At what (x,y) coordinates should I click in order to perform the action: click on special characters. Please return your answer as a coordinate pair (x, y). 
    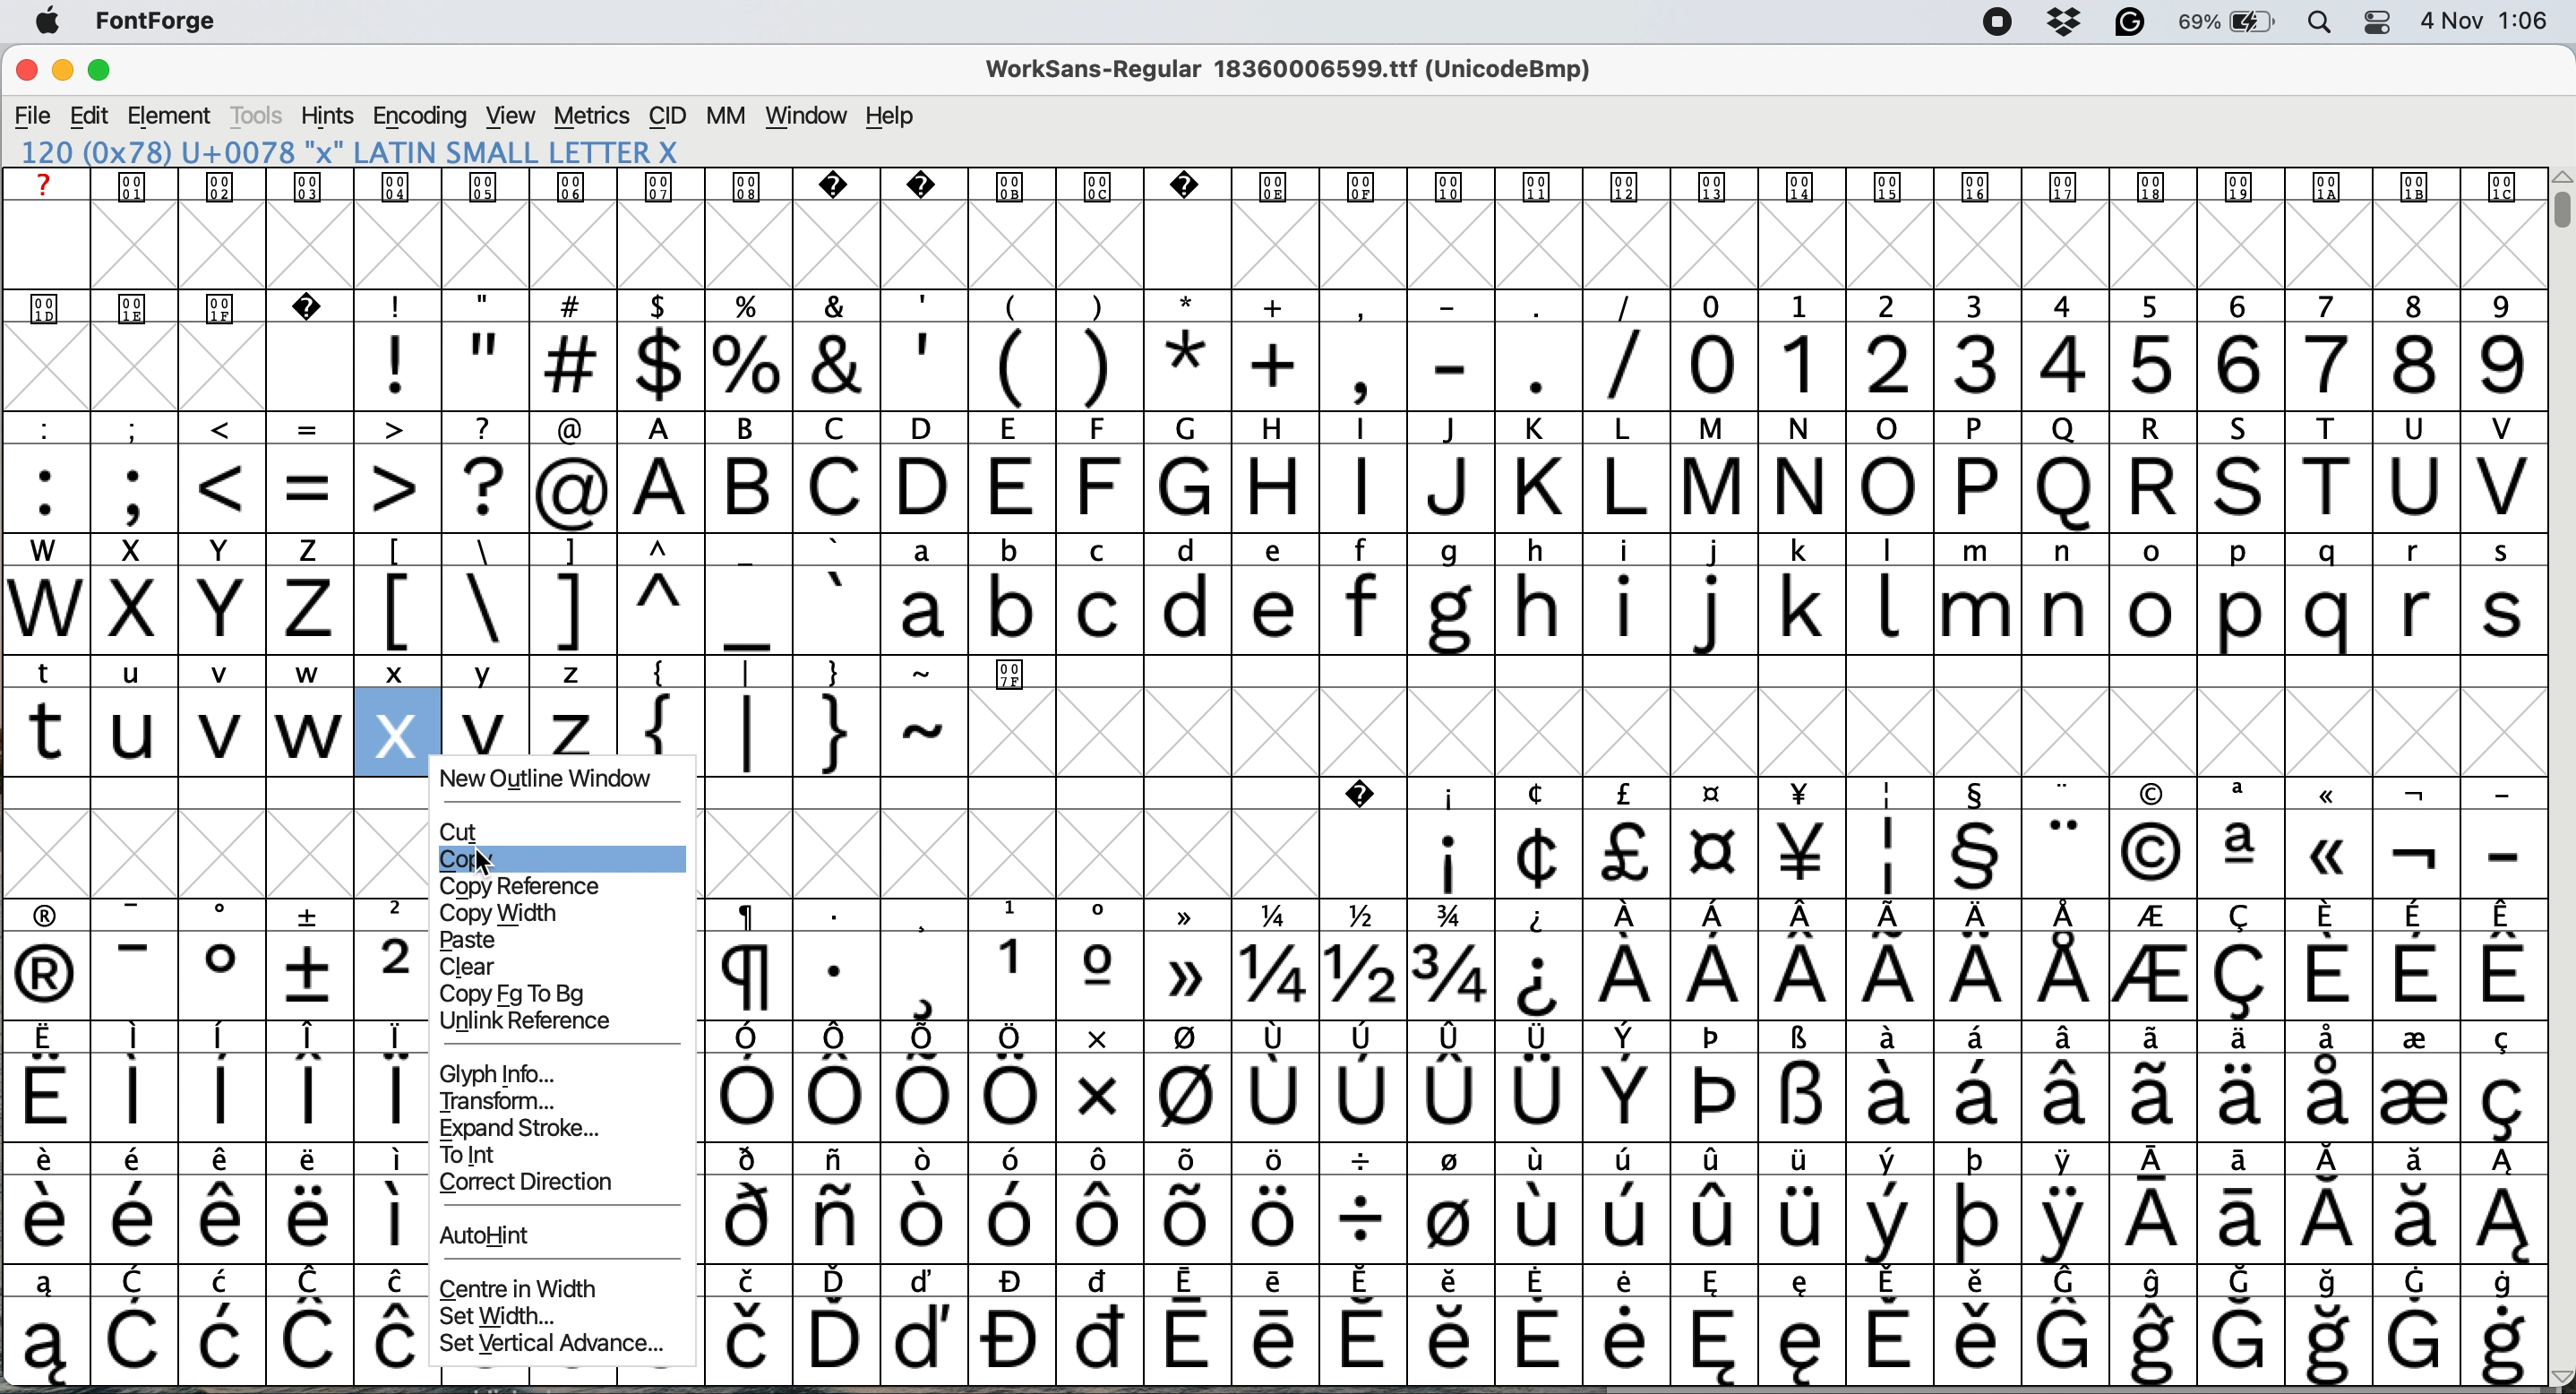
    Looking at the image, I should click on (1964, 855).